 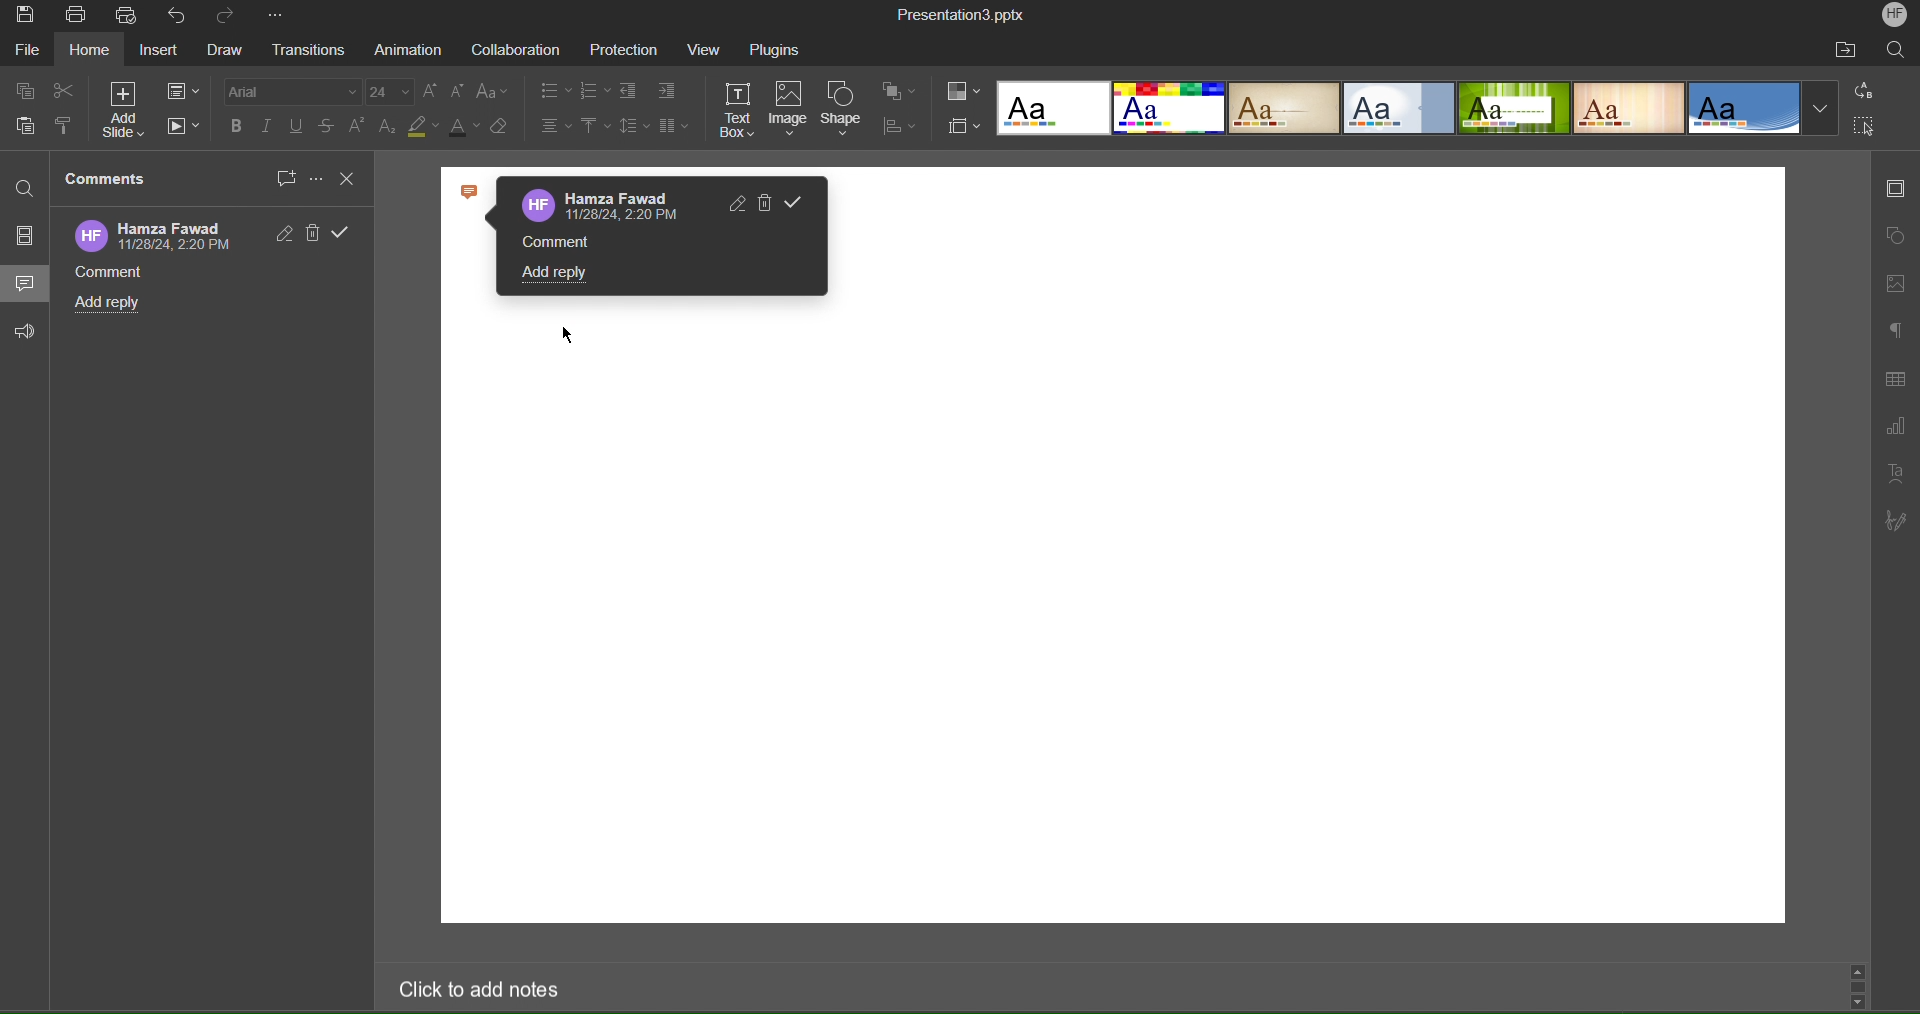 I want to click on Comment, so click(x=125, y=273).